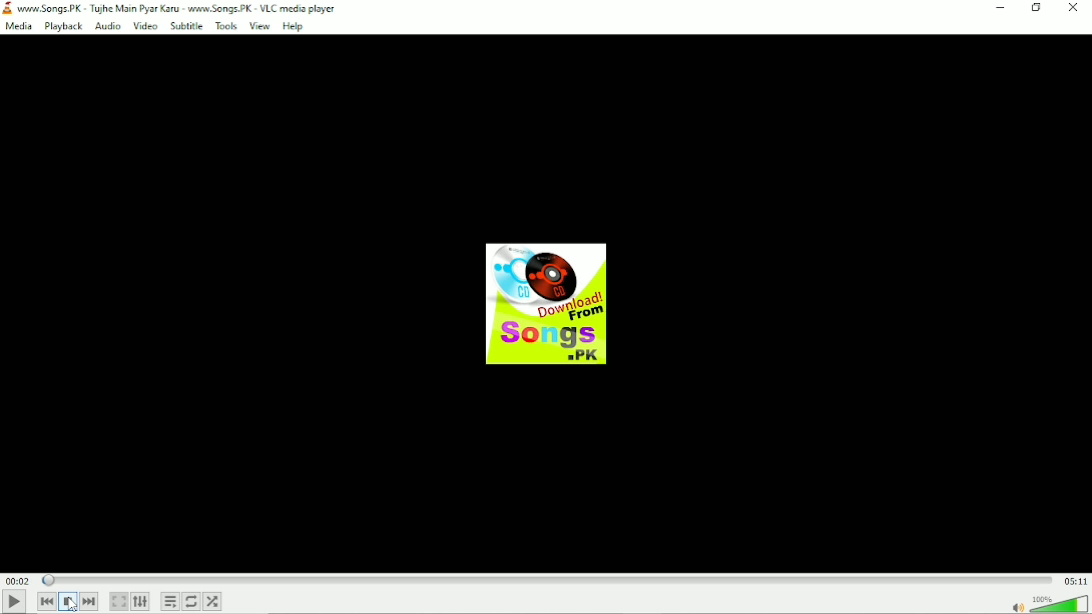 The width and height of the screenshot is (1092, 614). I want to click on Random, so click(213, 601).